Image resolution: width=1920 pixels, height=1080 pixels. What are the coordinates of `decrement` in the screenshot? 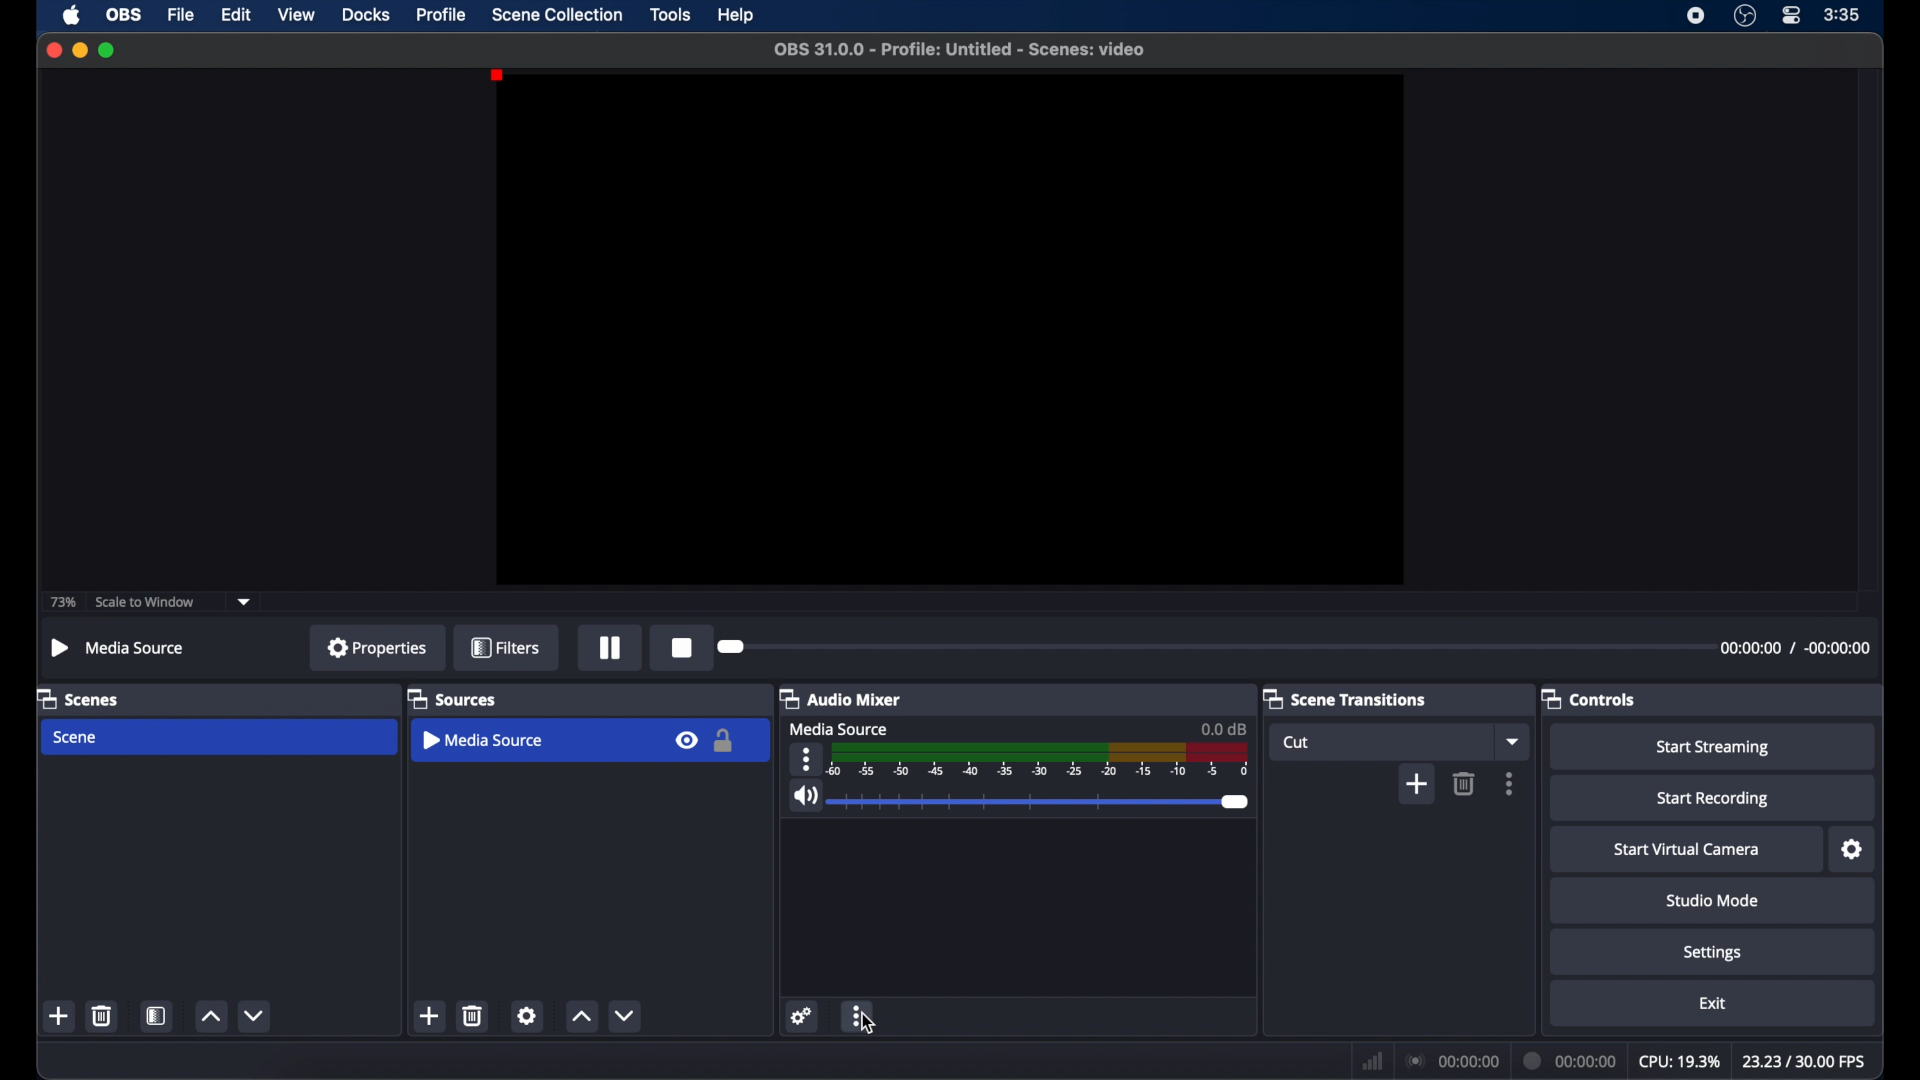 It's located at (625, 1015).